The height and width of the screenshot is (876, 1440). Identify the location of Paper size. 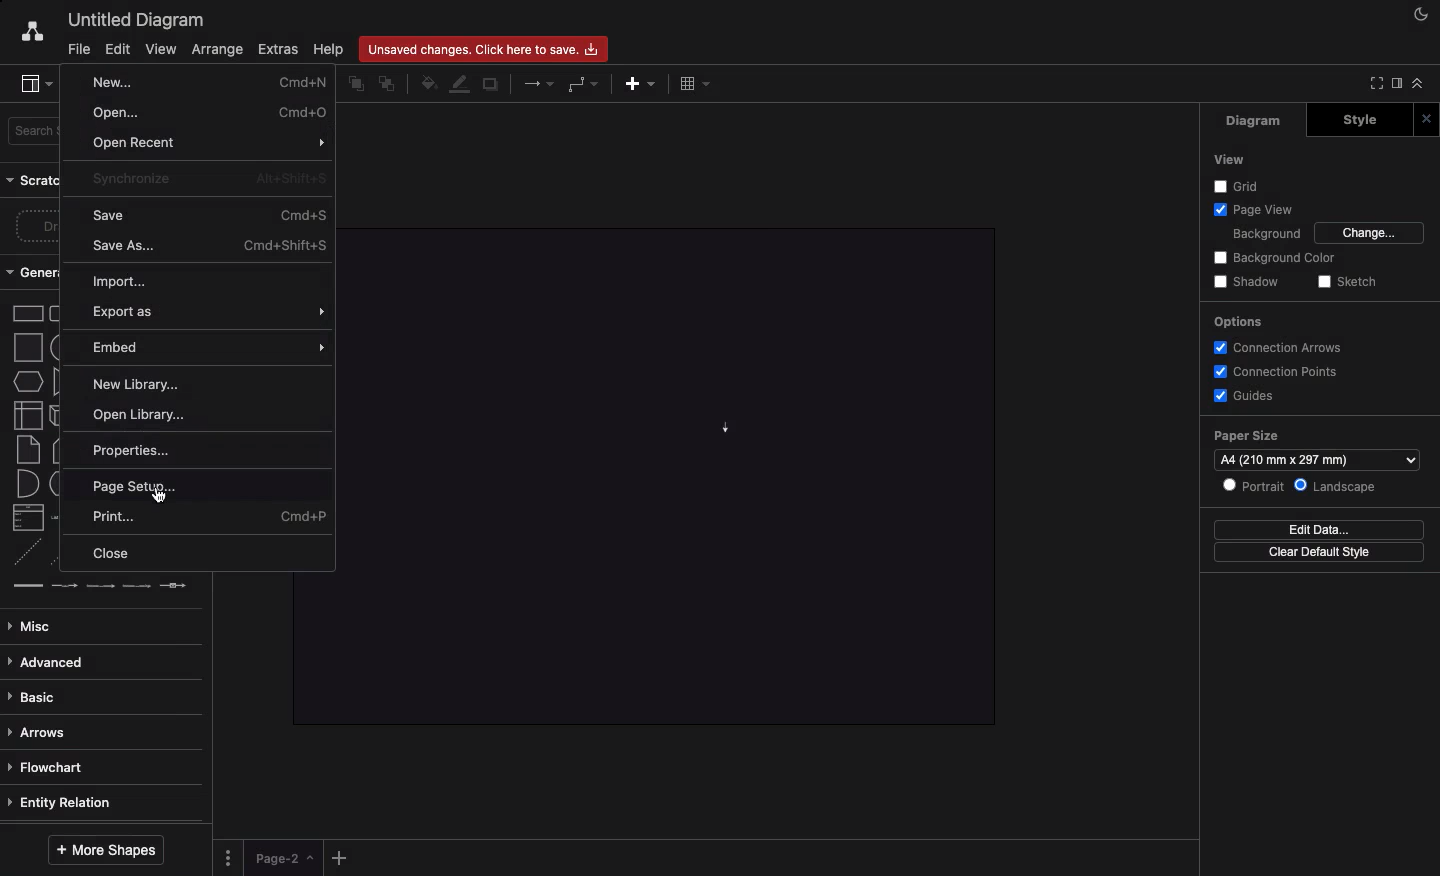
(1318, 434).